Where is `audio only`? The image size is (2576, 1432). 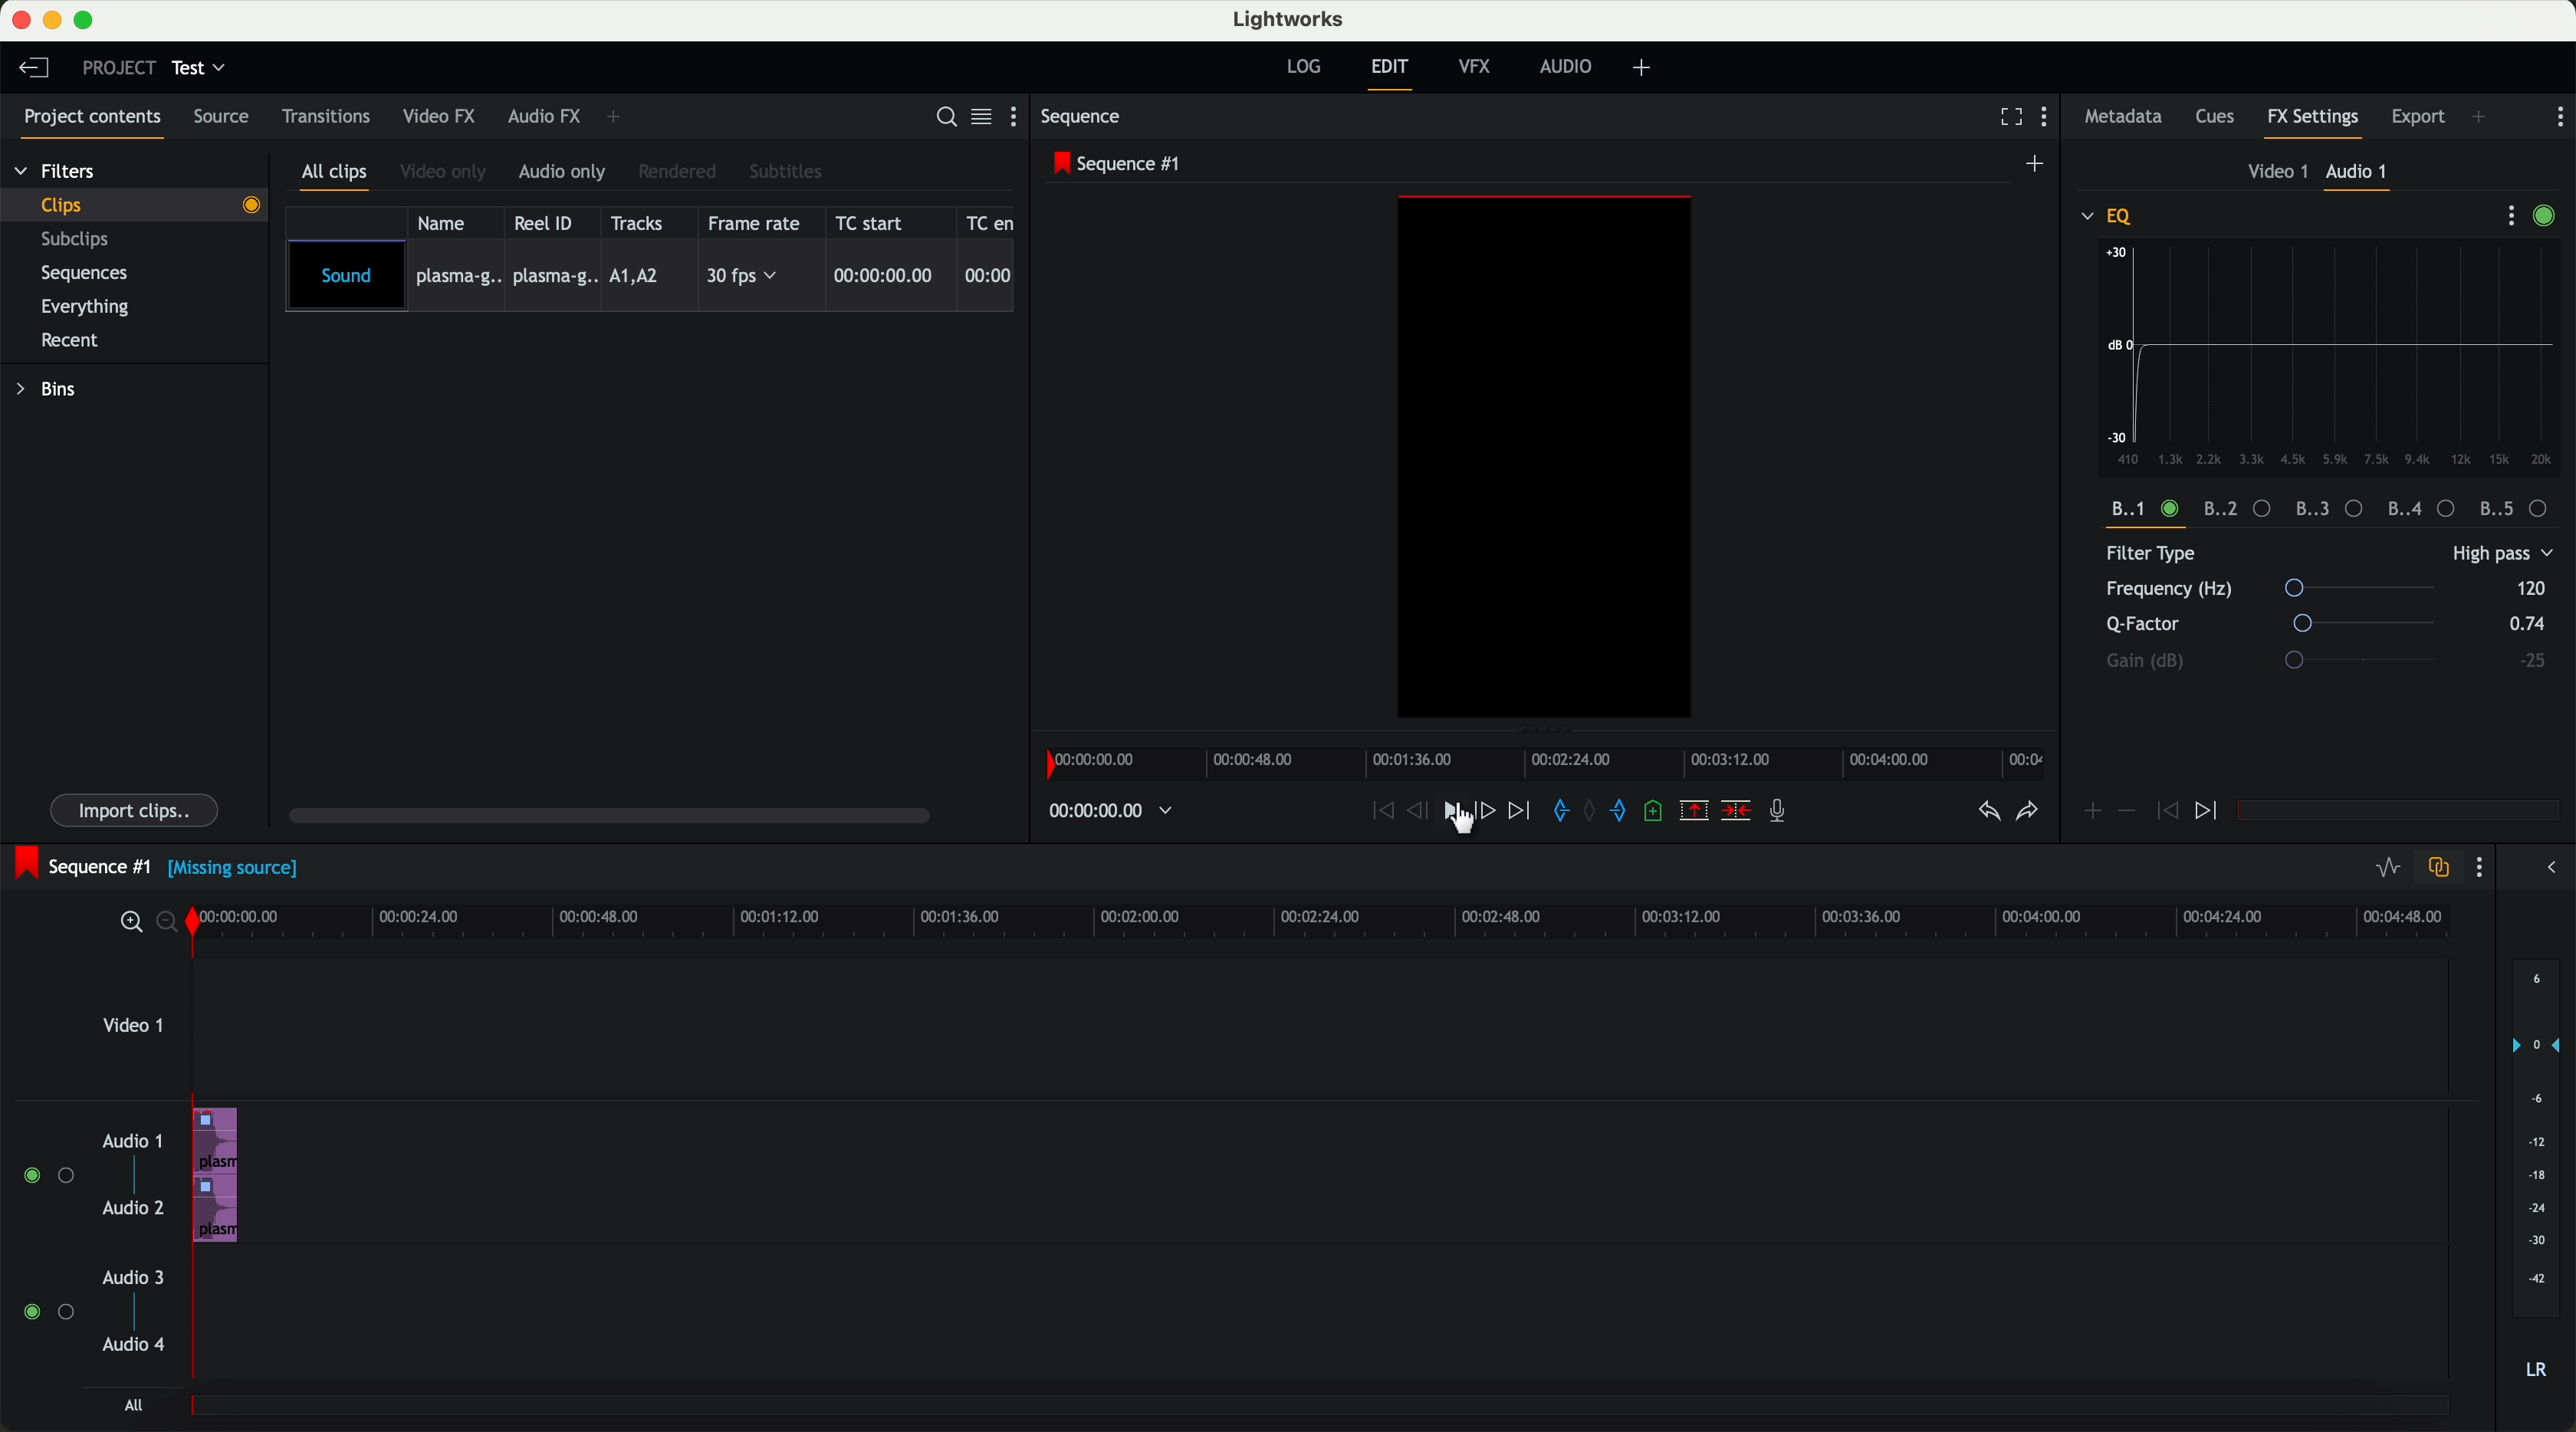
audio only is located at coordinates (565, 173).